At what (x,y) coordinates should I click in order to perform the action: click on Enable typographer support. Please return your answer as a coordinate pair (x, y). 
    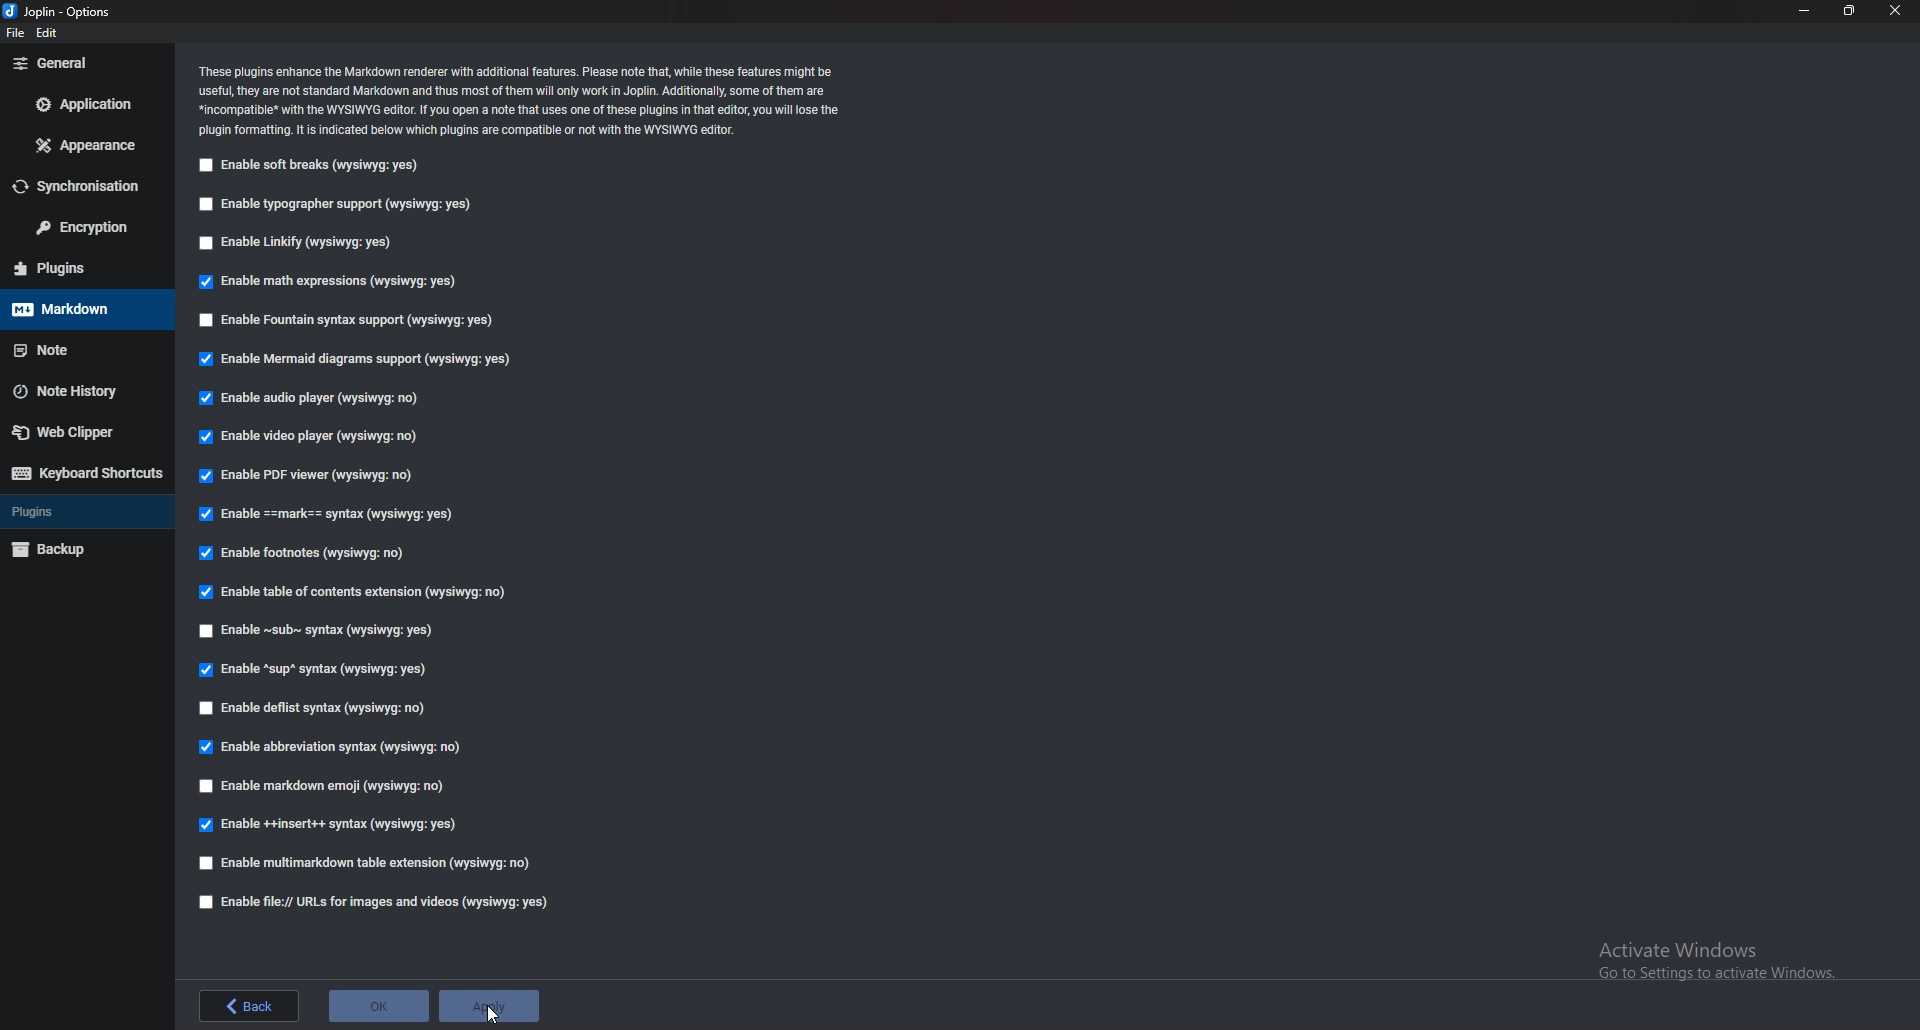
    Looking at the image, I should click on (335, 204).